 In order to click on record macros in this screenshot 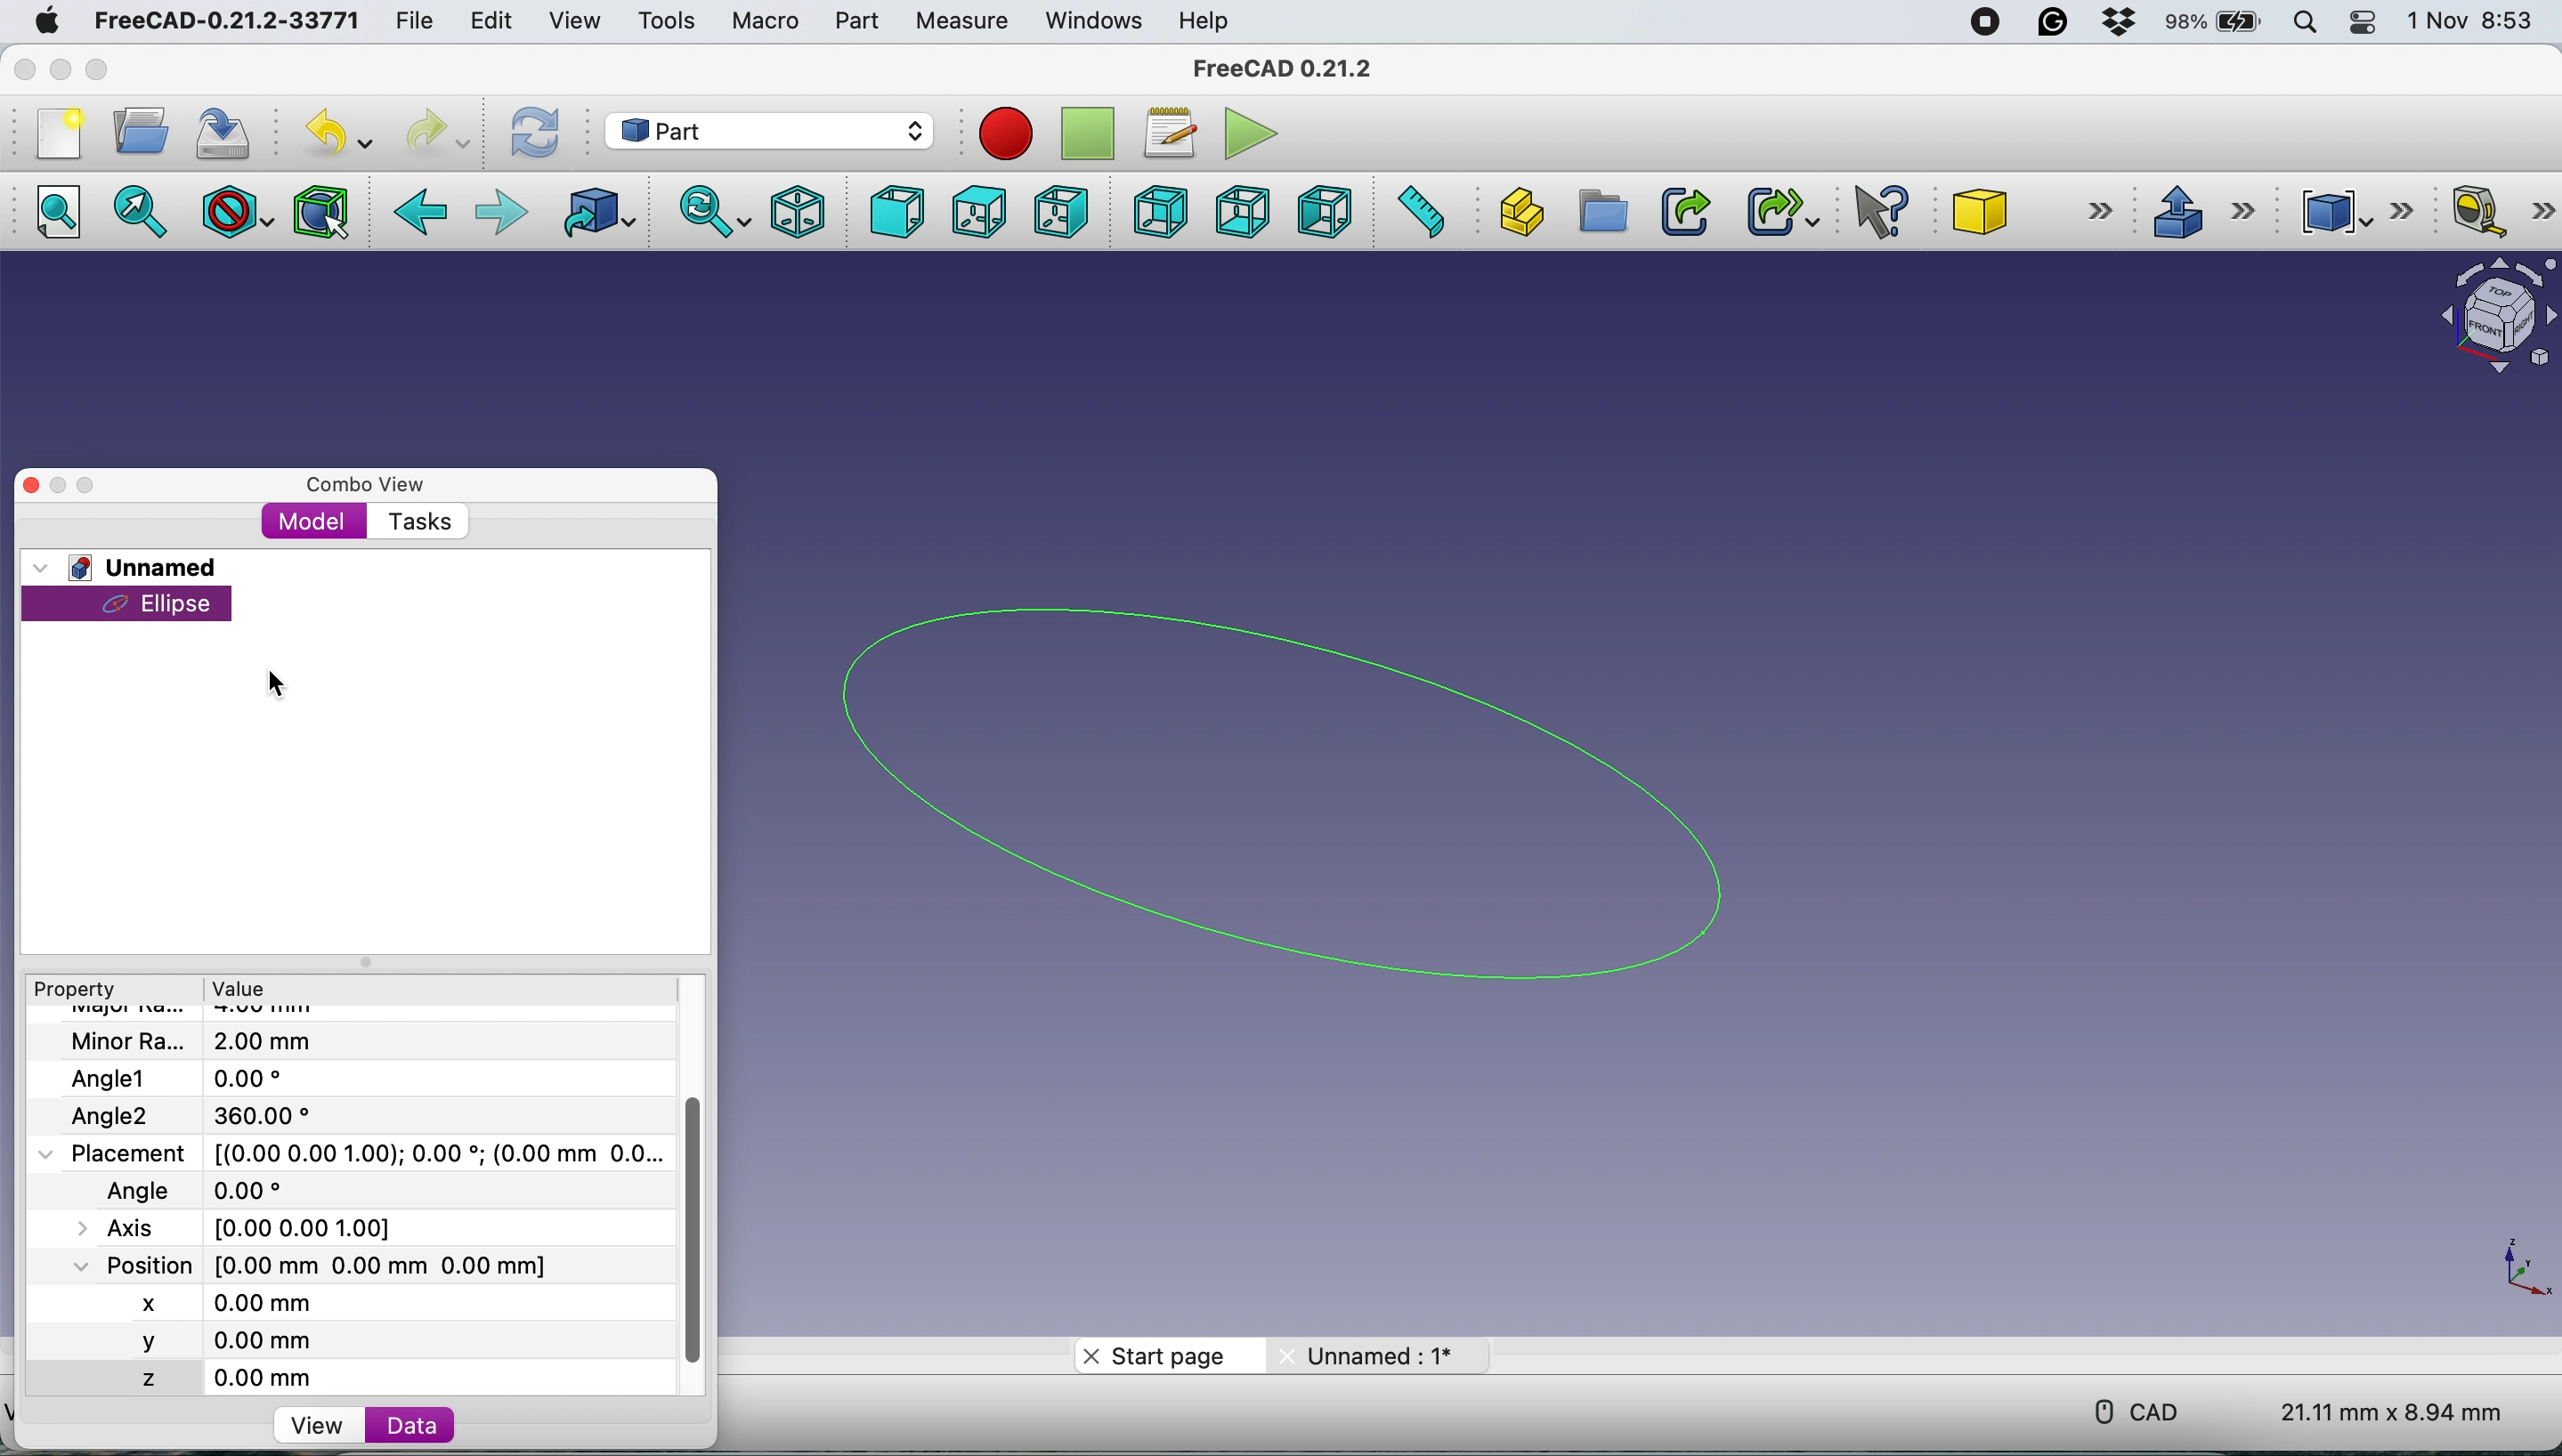, I will do `click(1005, 132)`.